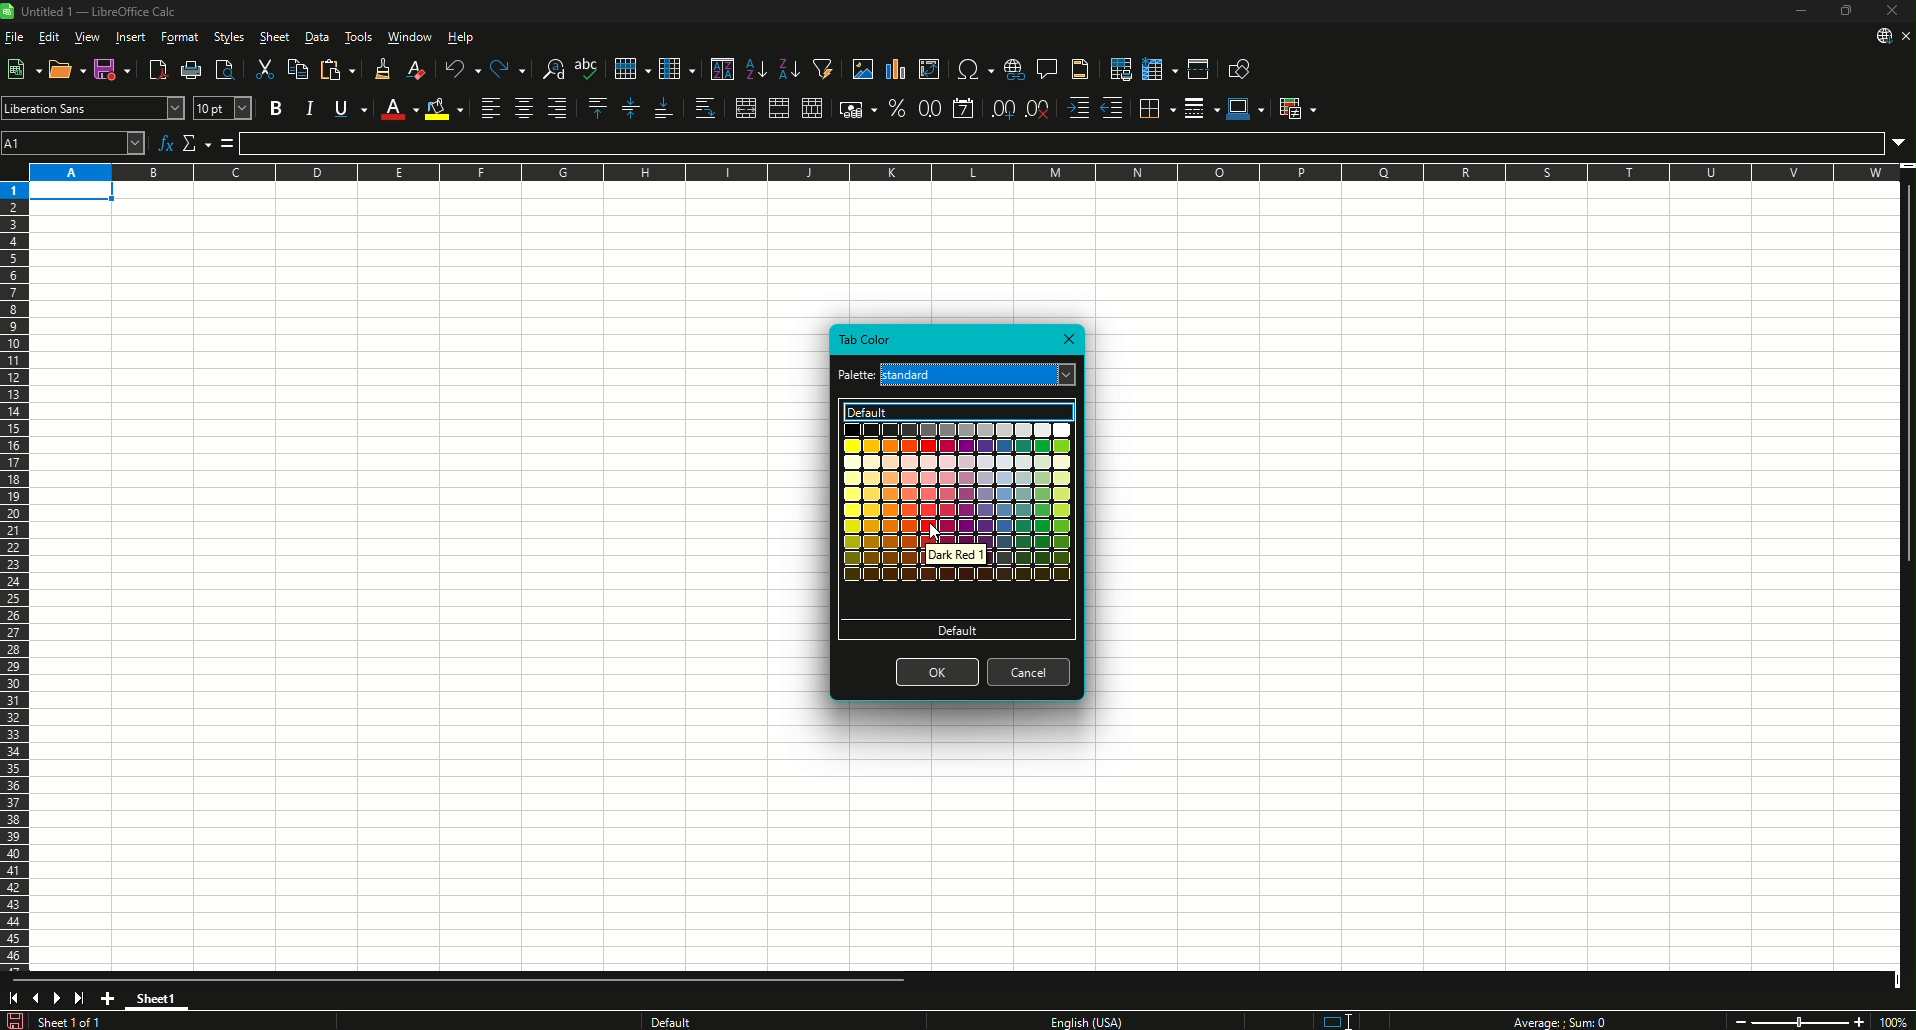 The width and height of the screenshot is (1916, 1030). I want to click on Zoom out, so click(1740, 1022).